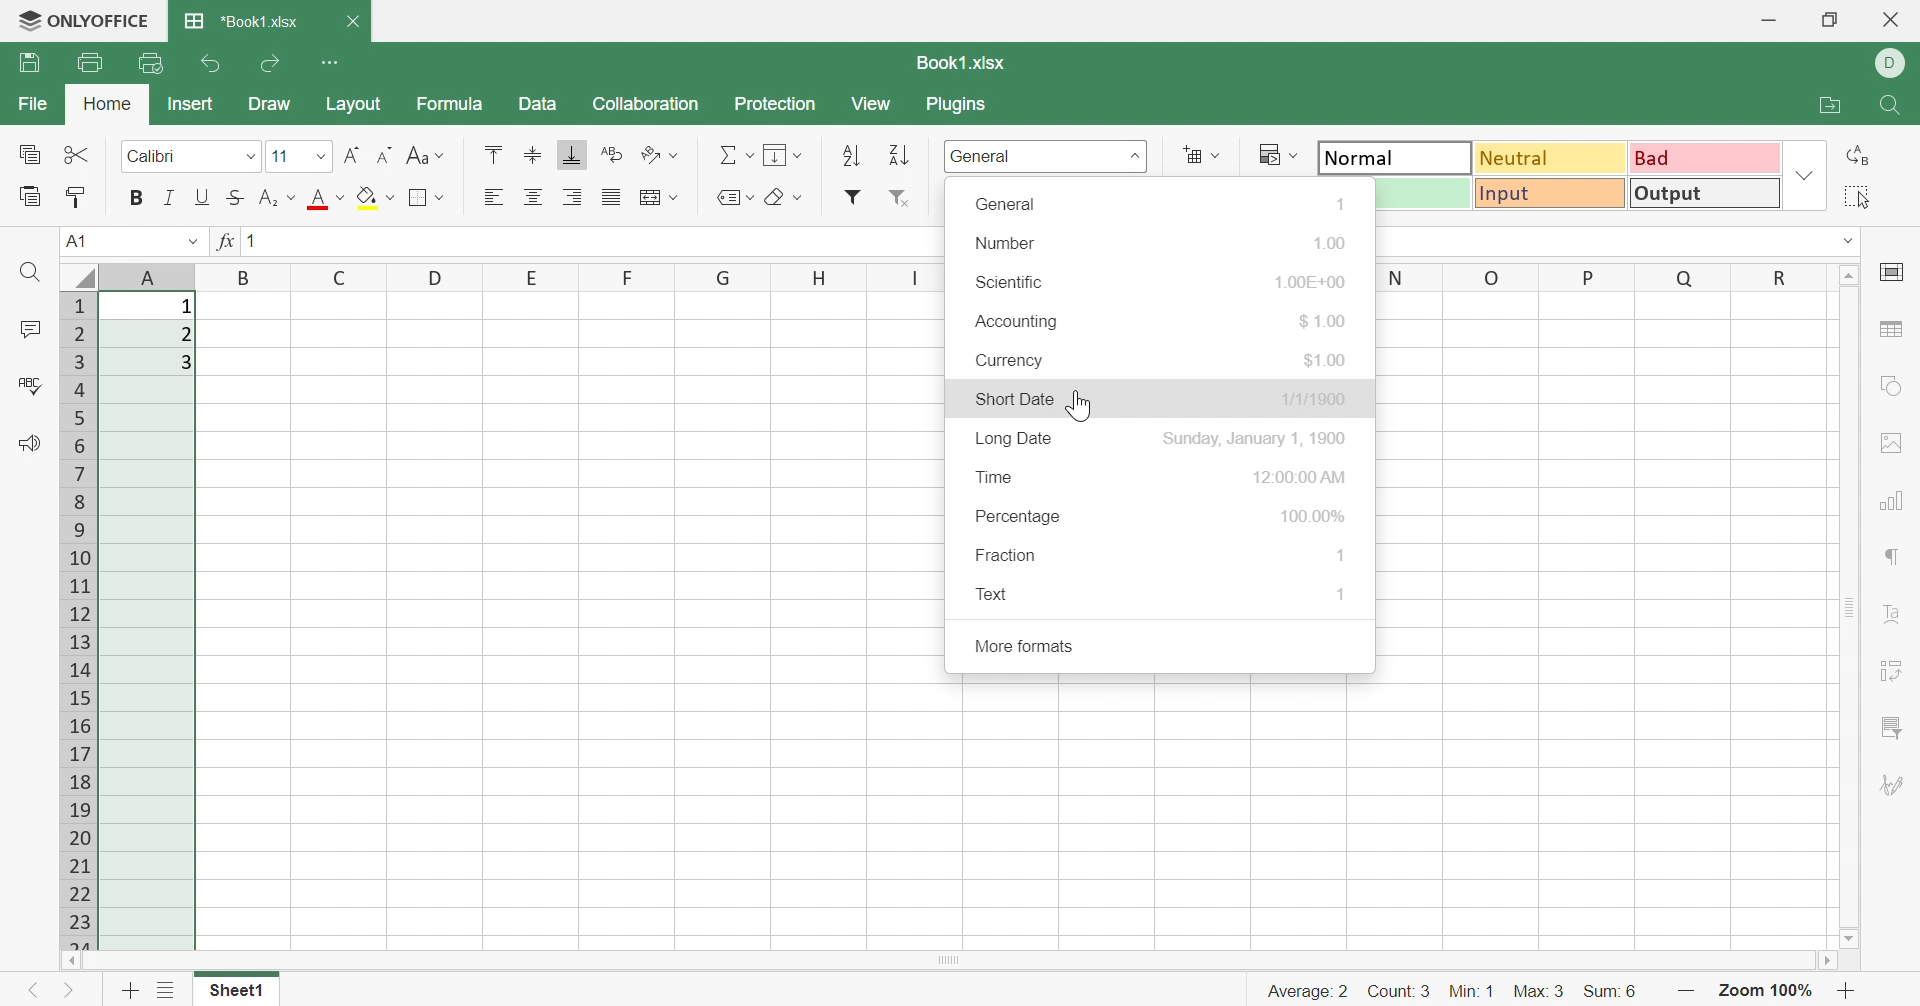 Image resolution: width=1920 pixels, height=1006 pixels. What do you see at coordinates (1315, 400) in the screenshot?
I see `1/1/1900` at bounding box center [1315, 400].